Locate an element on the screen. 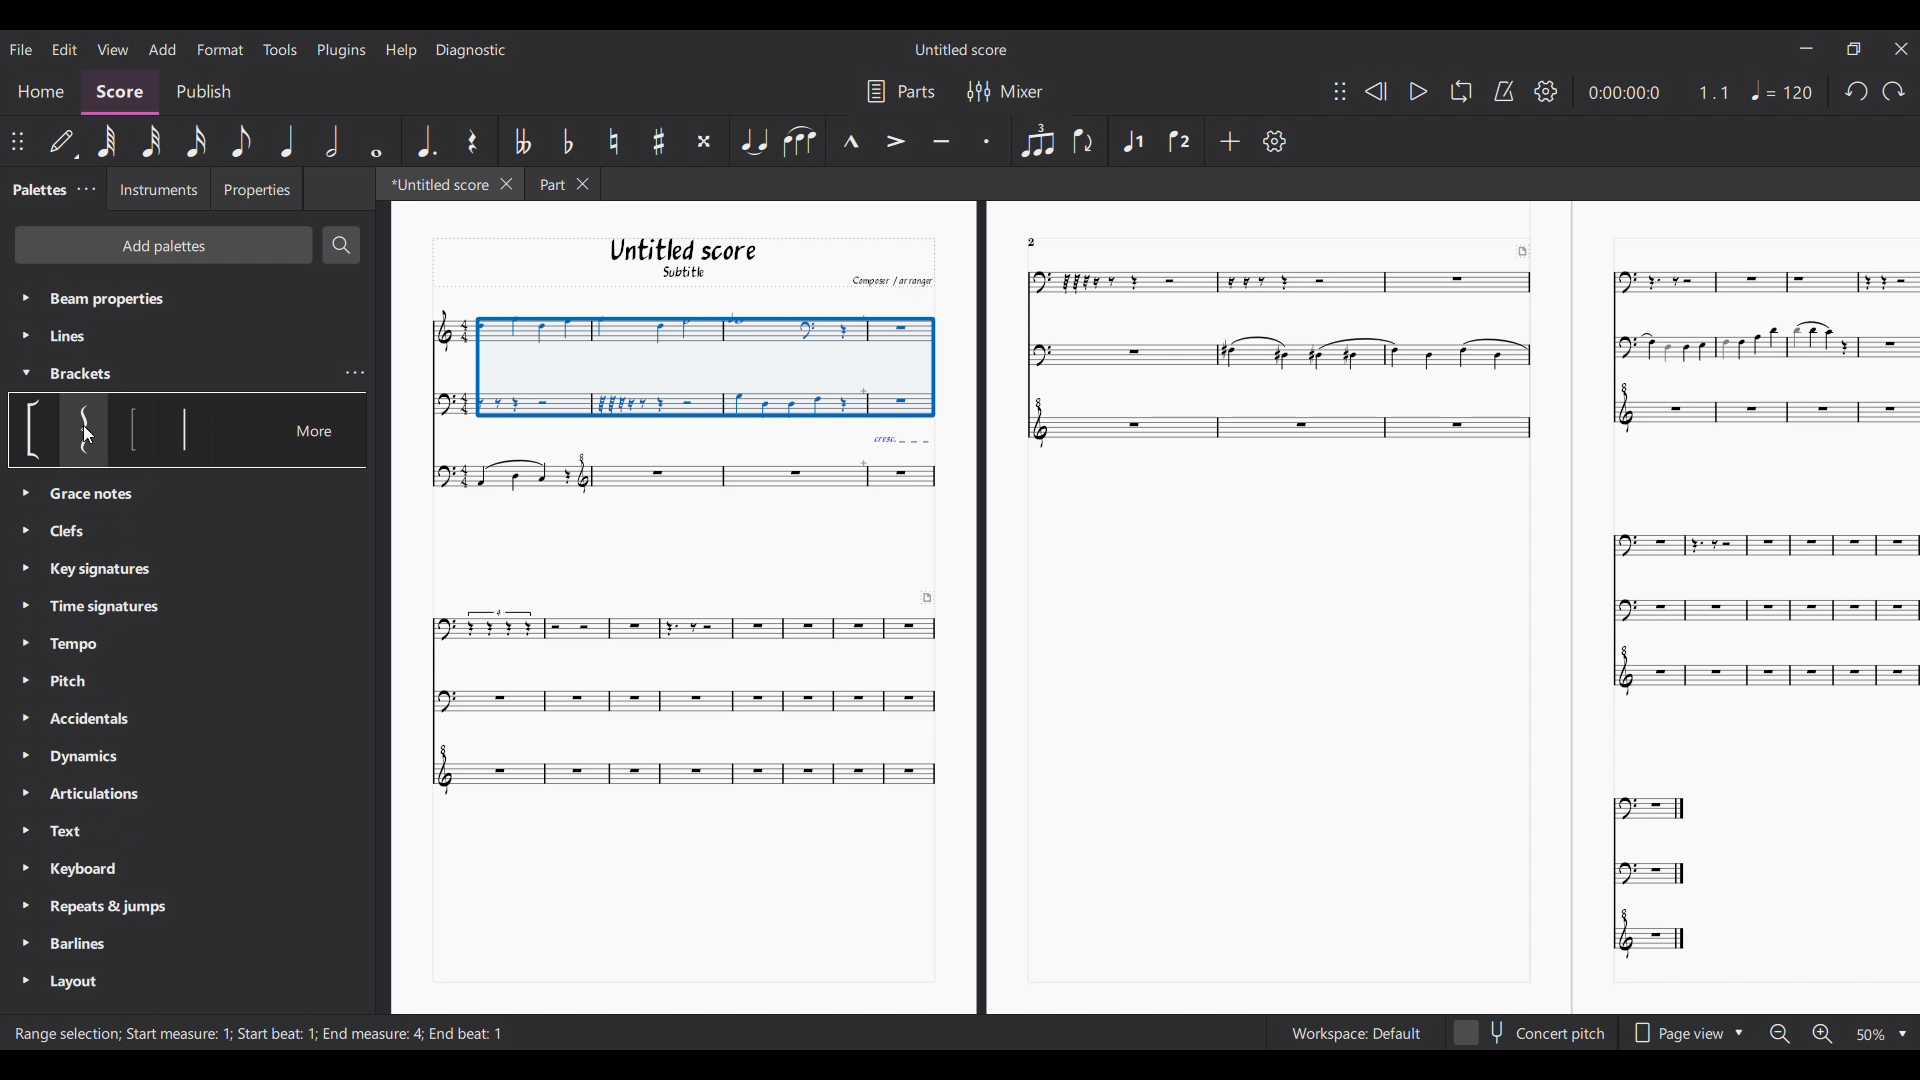   is located at coordinates (26, 869).